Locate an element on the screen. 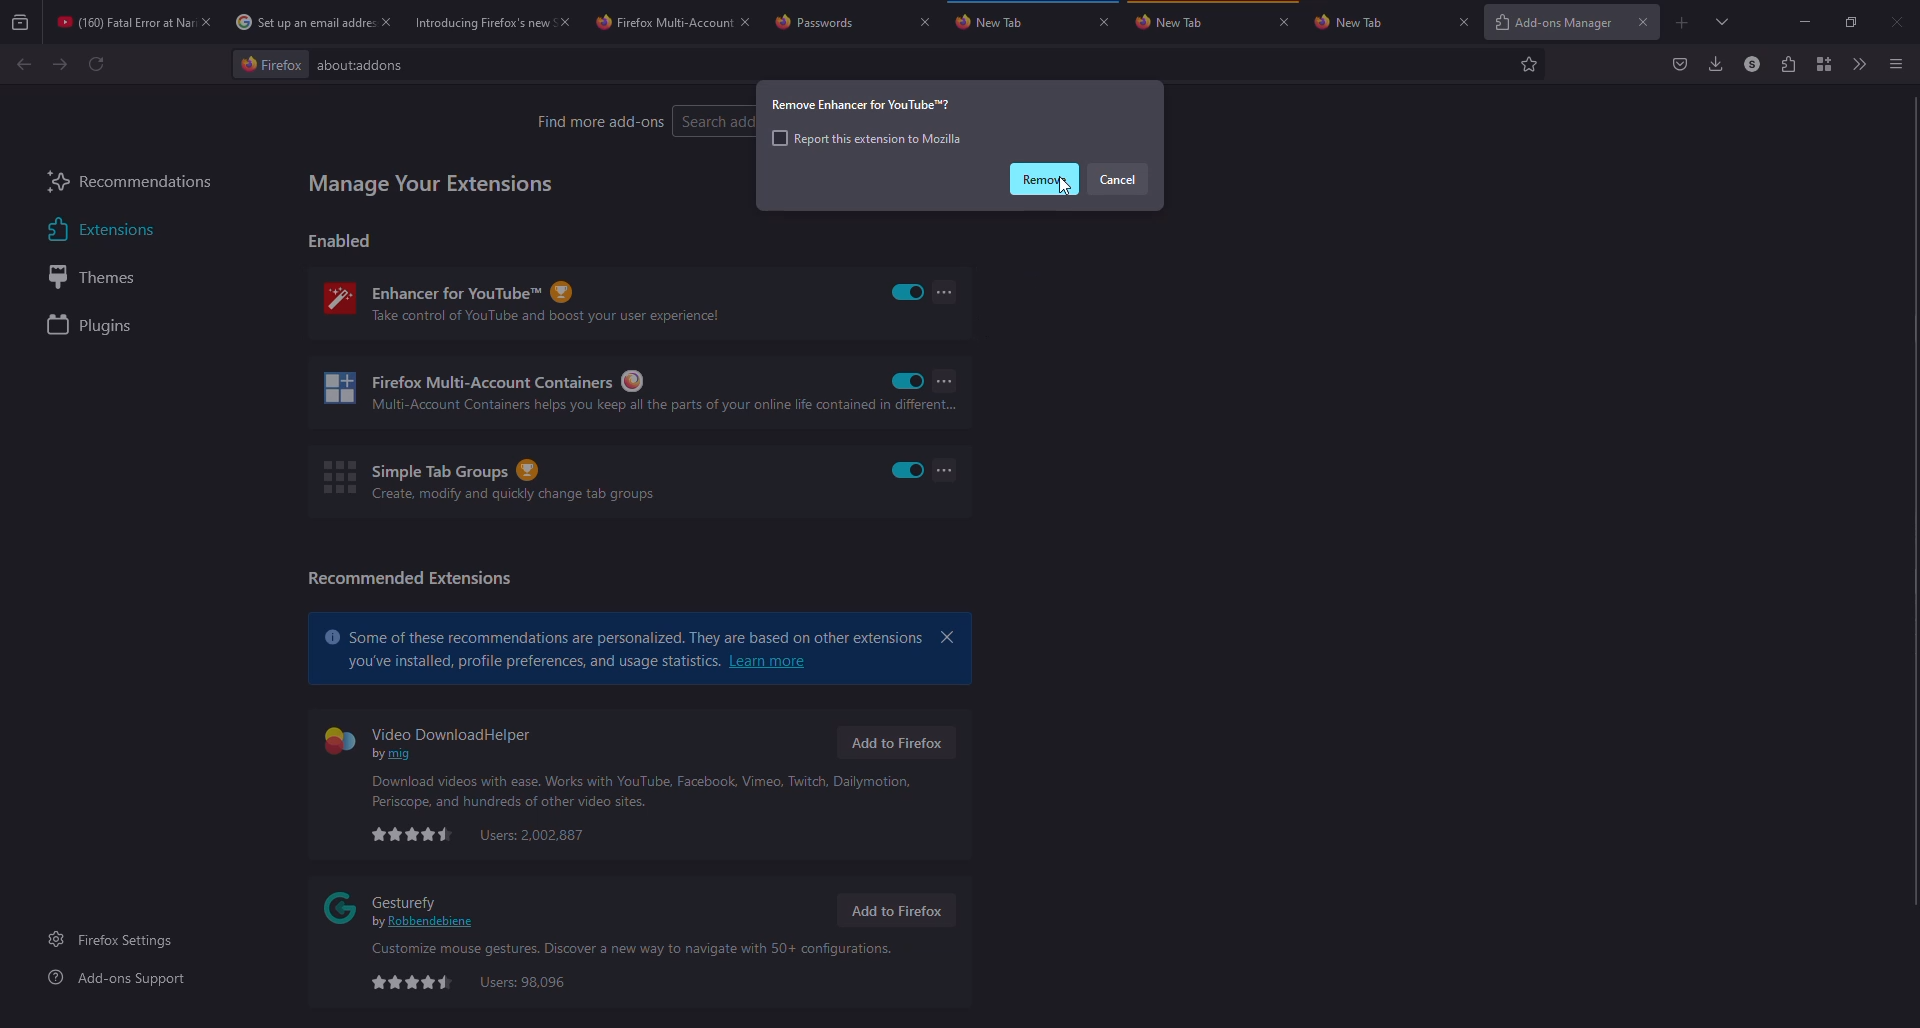 This screenshot has height=1028, width=1920. enabled is located at coordinates (908, 470).